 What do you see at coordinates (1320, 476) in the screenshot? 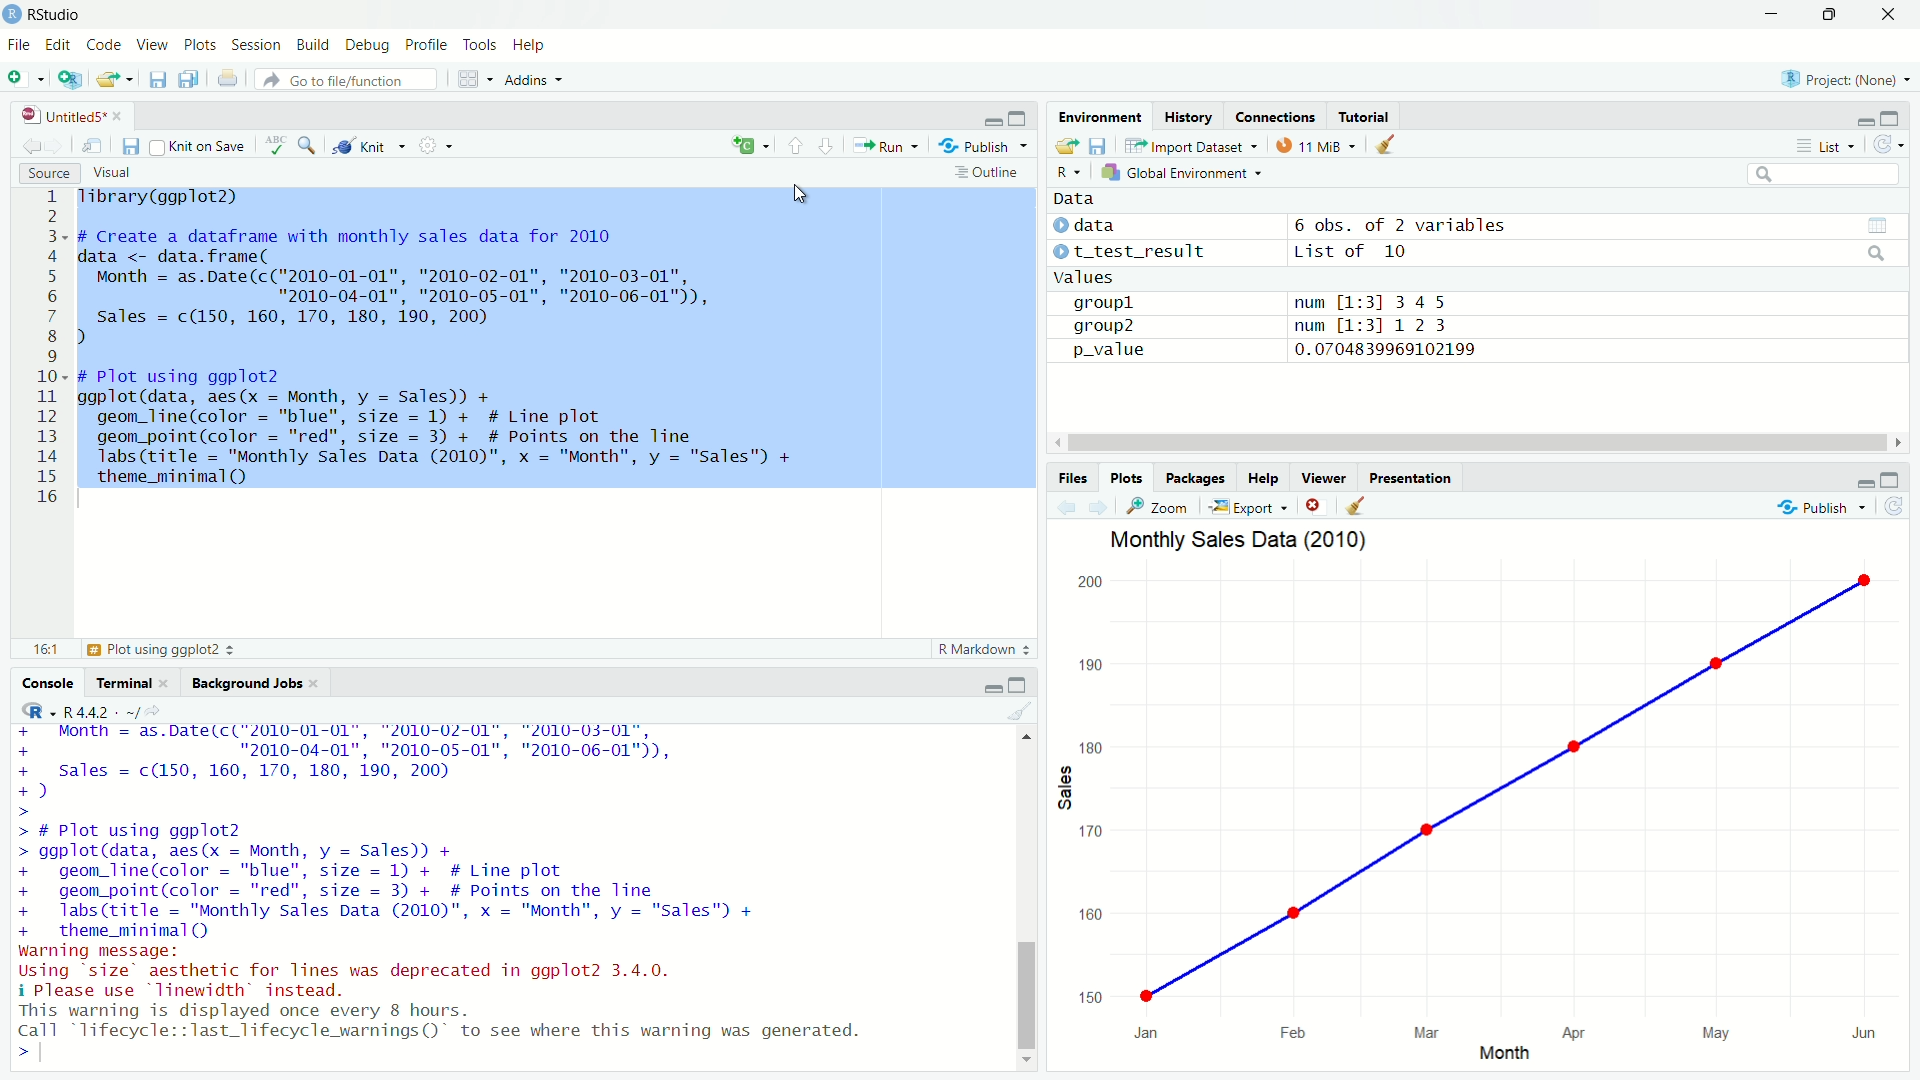
I see `Viewer` at bounding box center [1320, 476].